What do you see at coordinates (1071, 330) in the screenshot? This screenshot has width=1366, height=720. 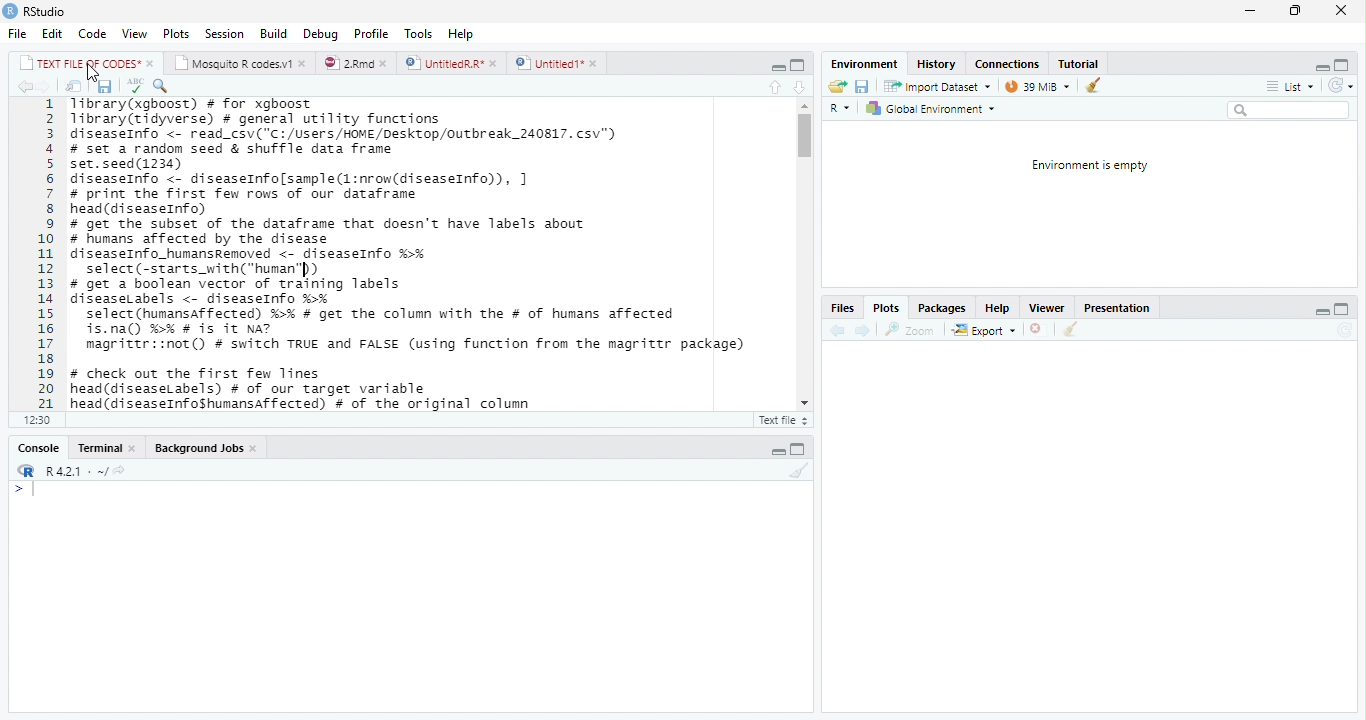 I see `Clean` at bounding box center [1071, 330].